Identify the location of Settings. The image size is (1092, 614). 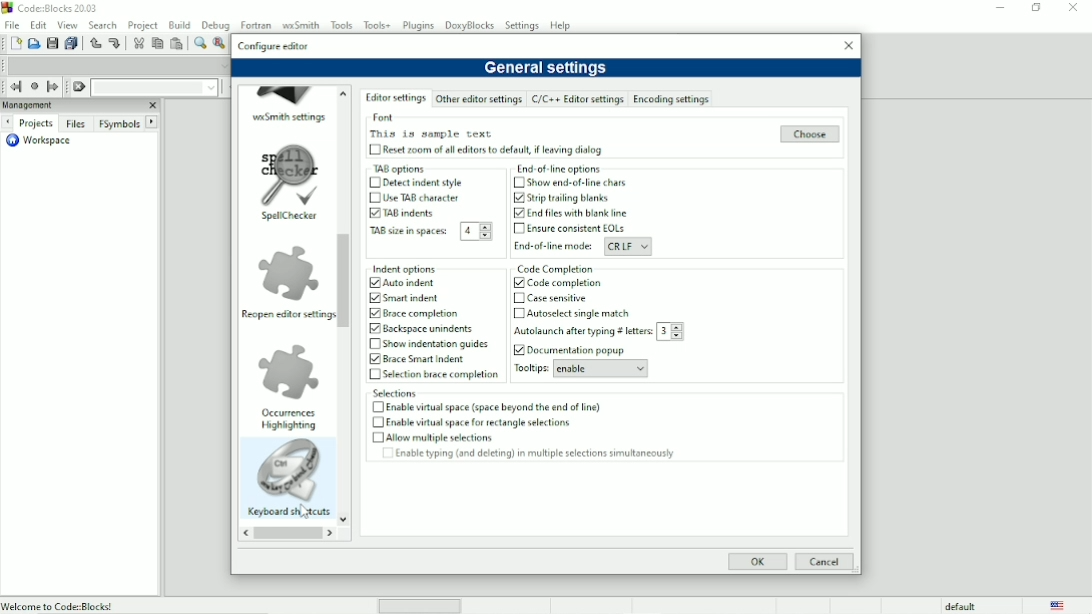
(523, 25).